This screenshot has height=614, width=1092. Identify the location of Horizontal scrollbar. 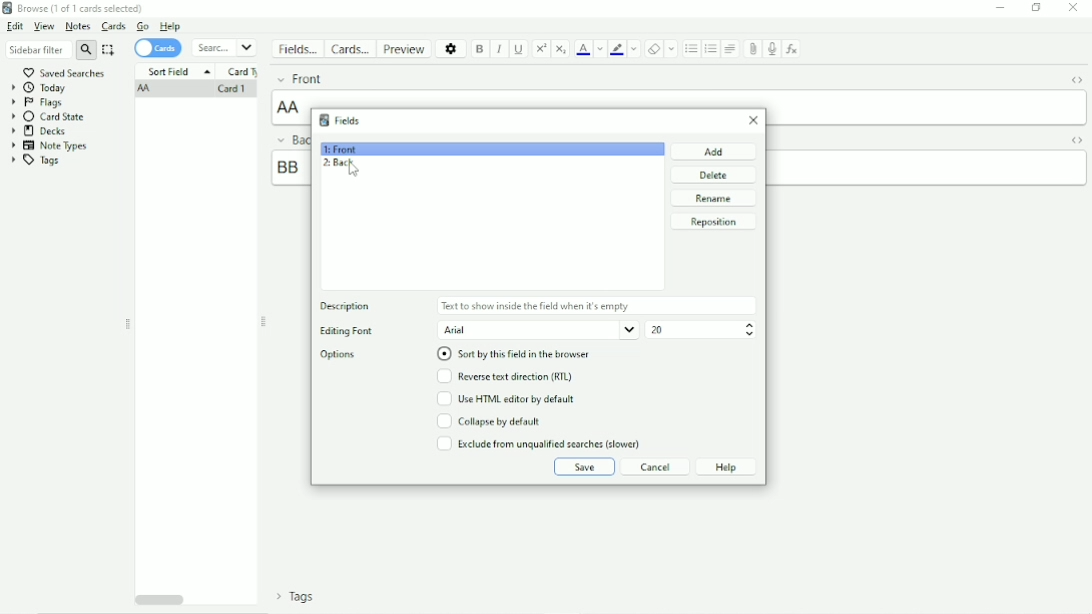
(160, 598).